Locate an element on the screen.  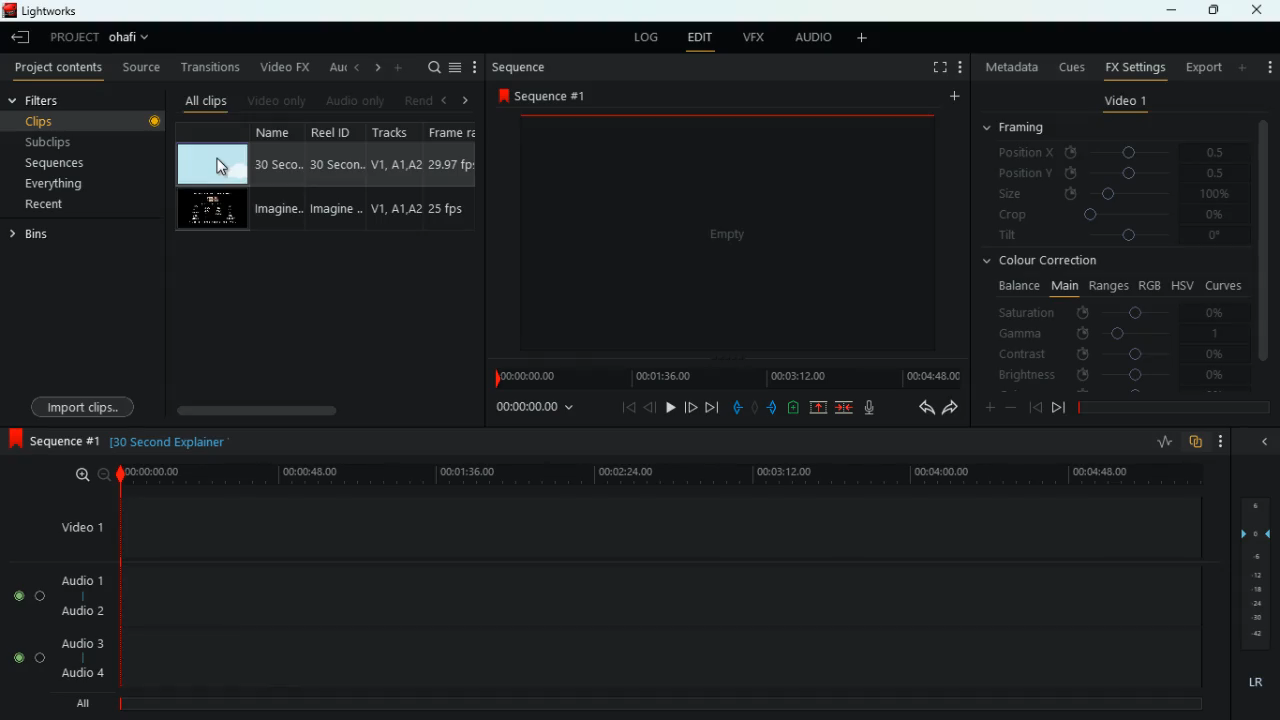
video fx is located at coordinates (286, 68).